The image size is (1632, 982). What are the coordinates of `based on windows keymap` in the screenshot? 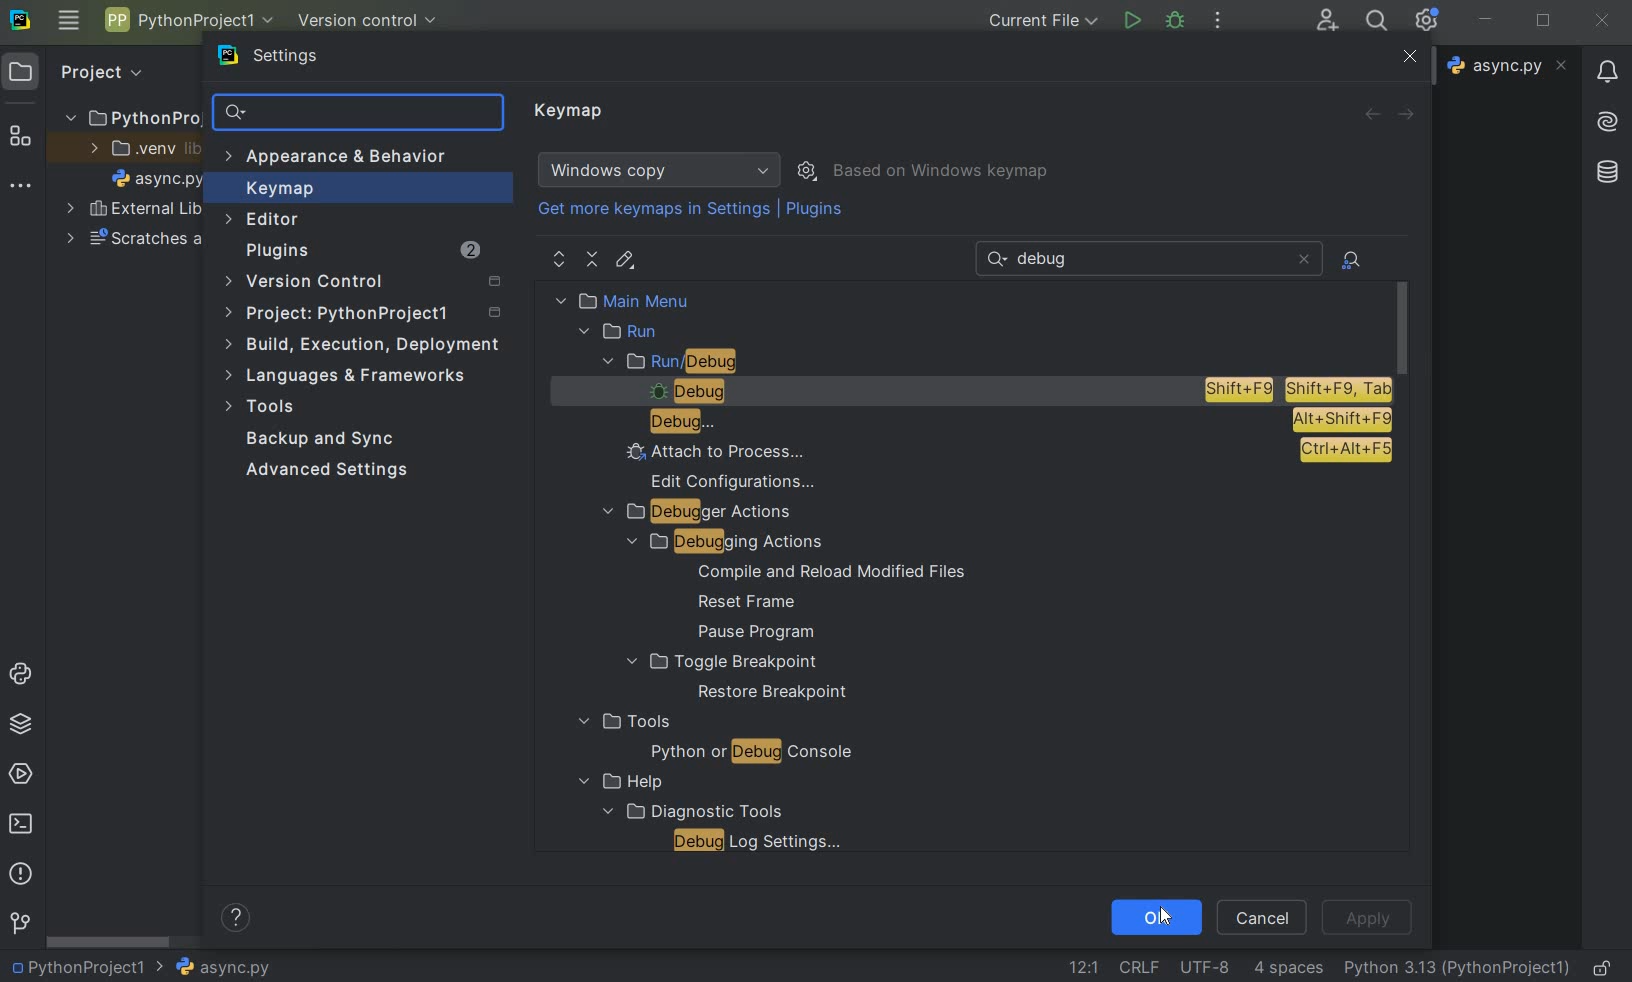 It's located at (942, 172).